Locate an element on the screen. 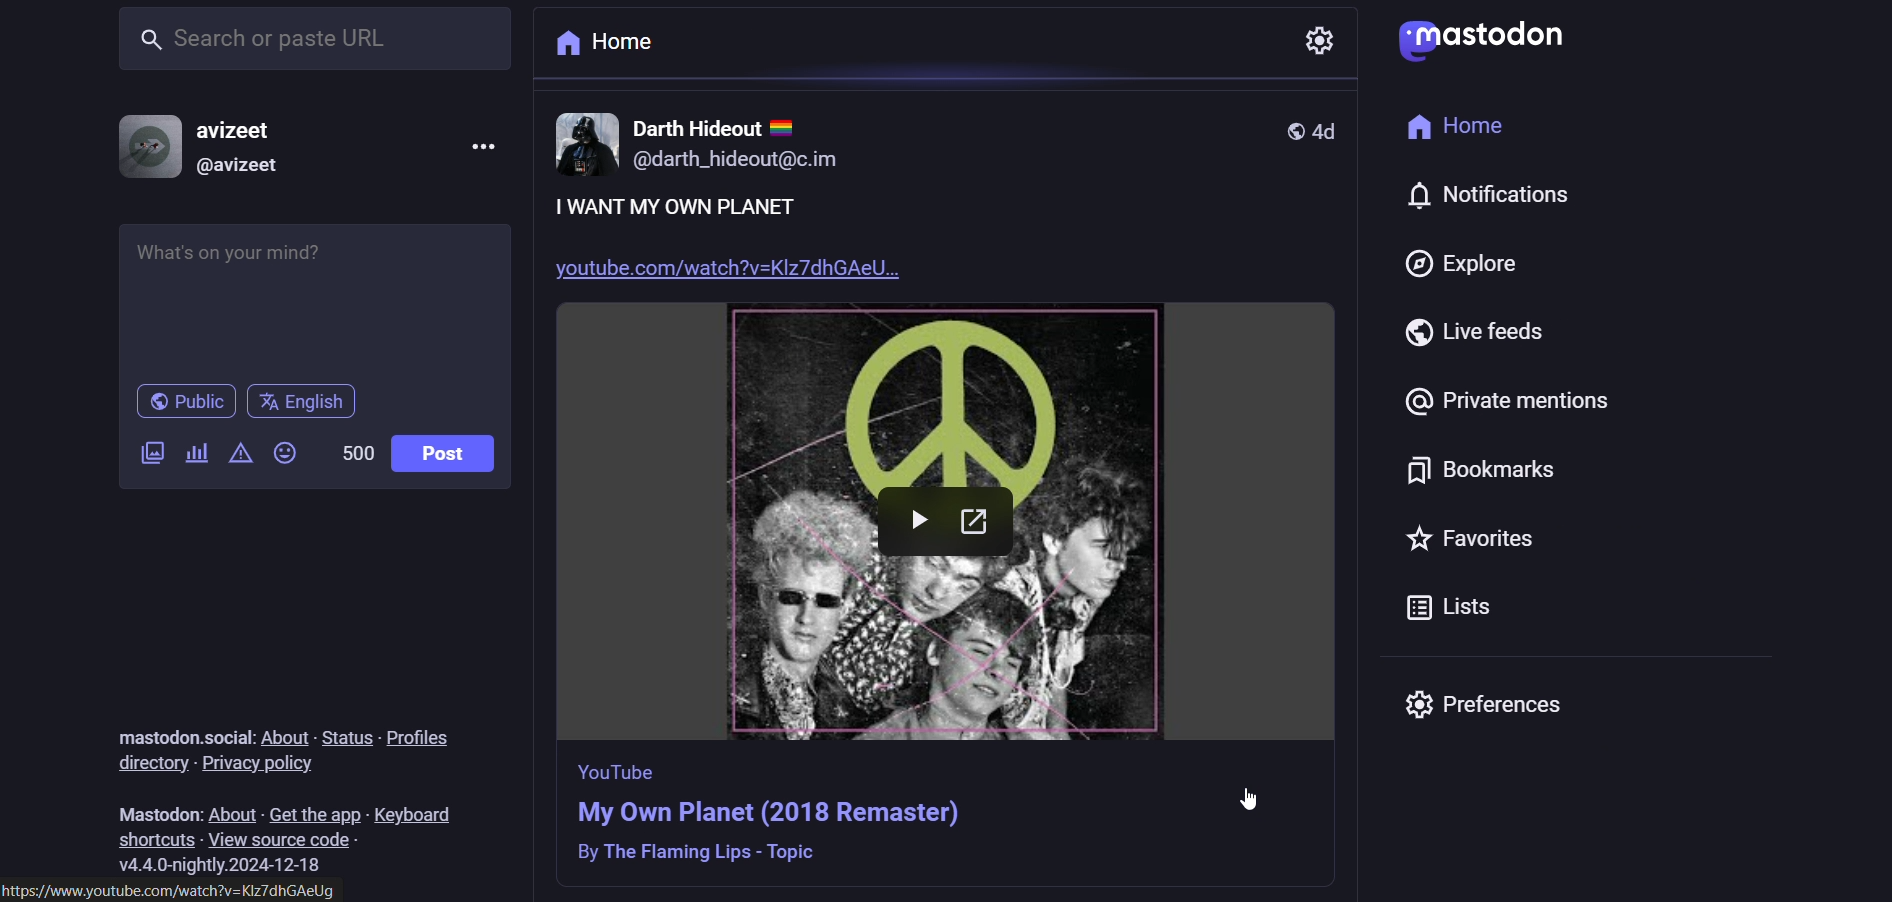  about is located at coordinates (284, 731).